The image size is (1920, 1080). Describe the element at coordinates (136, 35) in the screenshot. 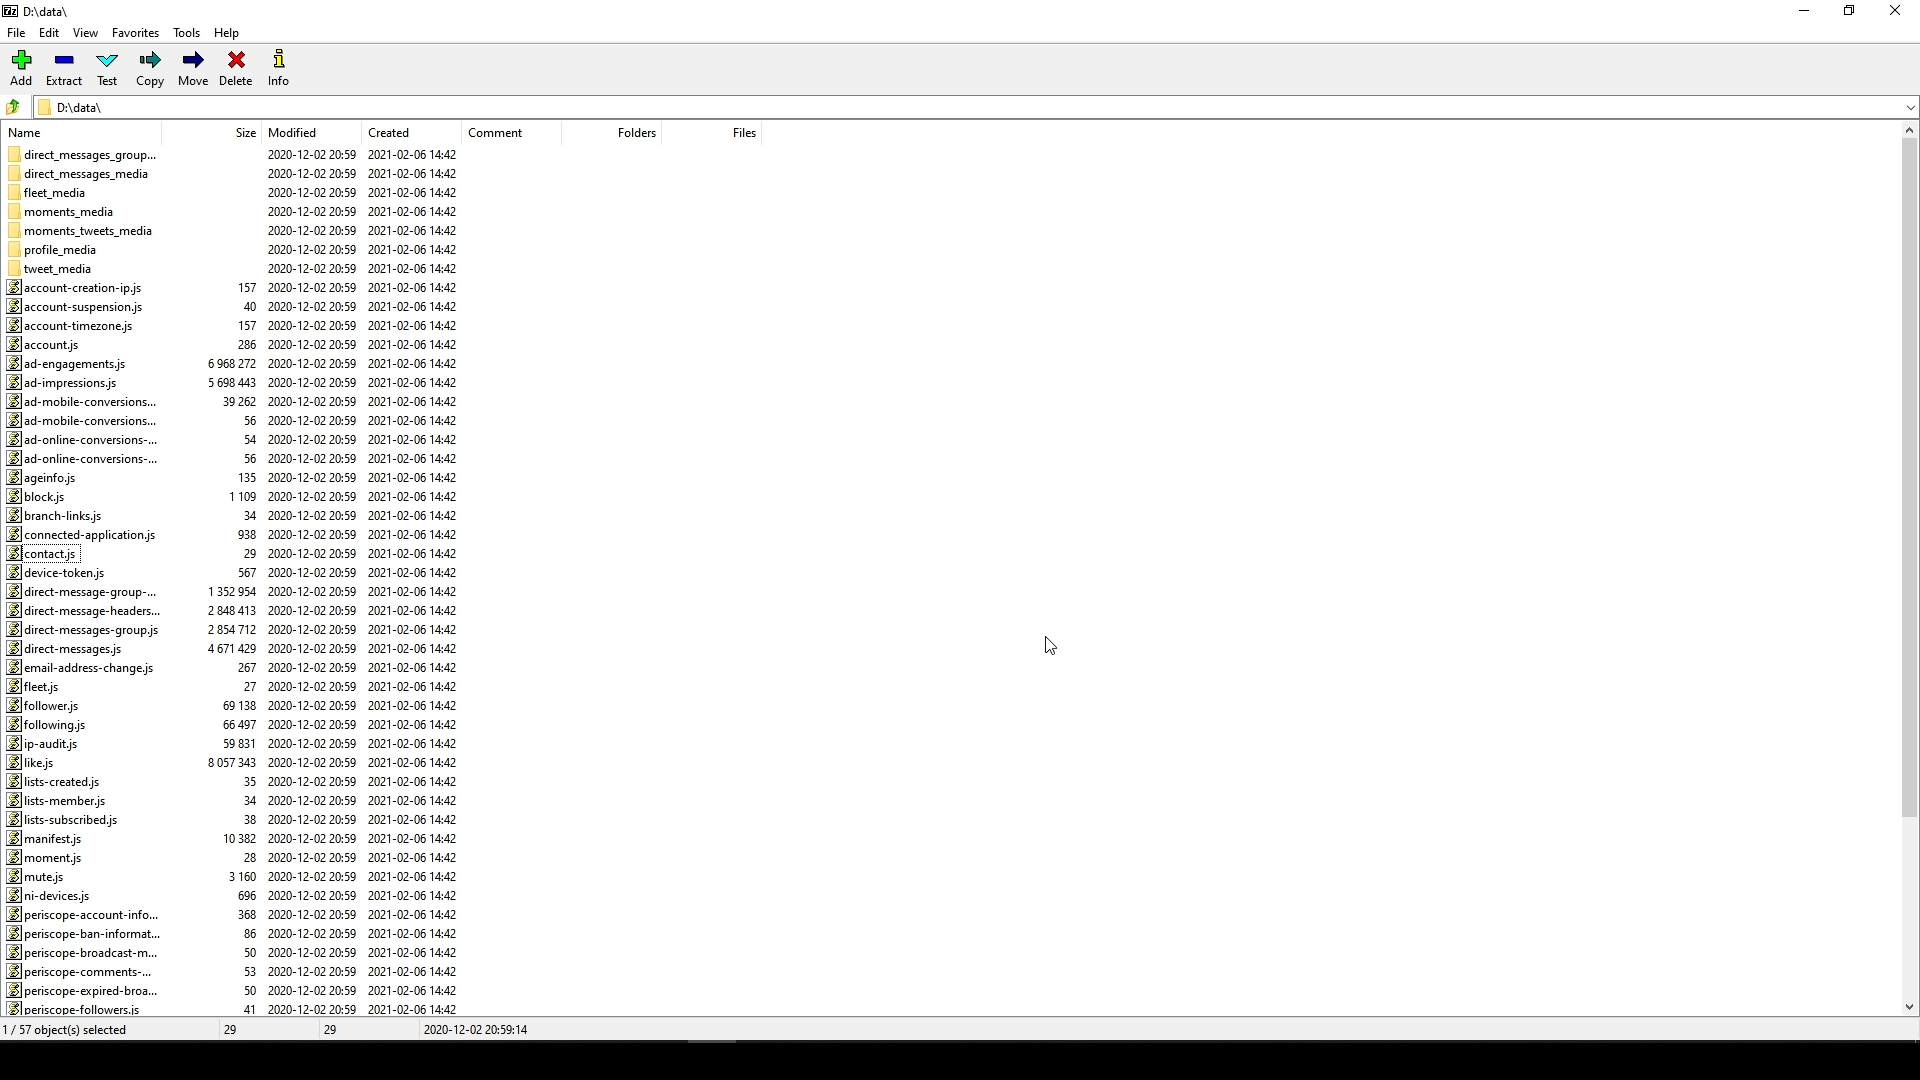

I see `Favorites` at that location.